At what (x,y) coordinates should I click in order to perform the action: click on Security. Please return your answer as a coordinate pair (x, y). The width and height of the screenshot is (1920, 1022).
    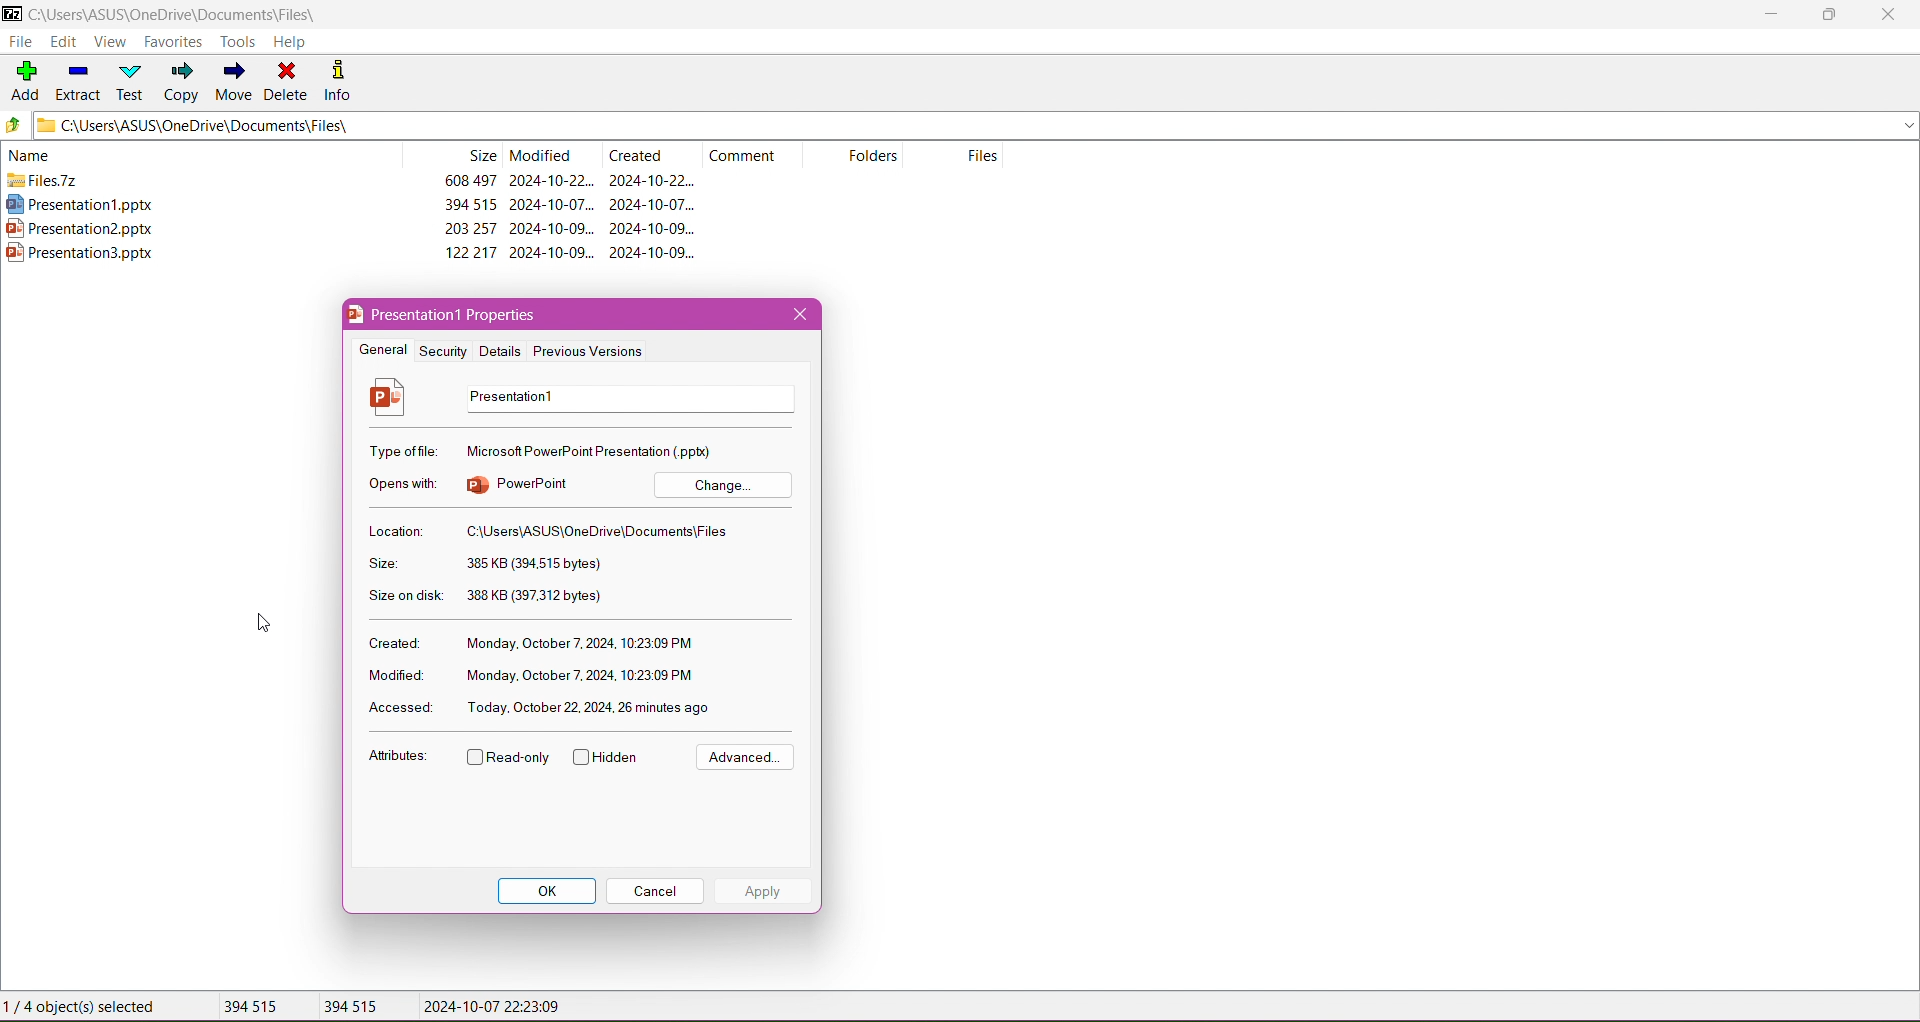
    Looking at the image, I should click on (444, 351).